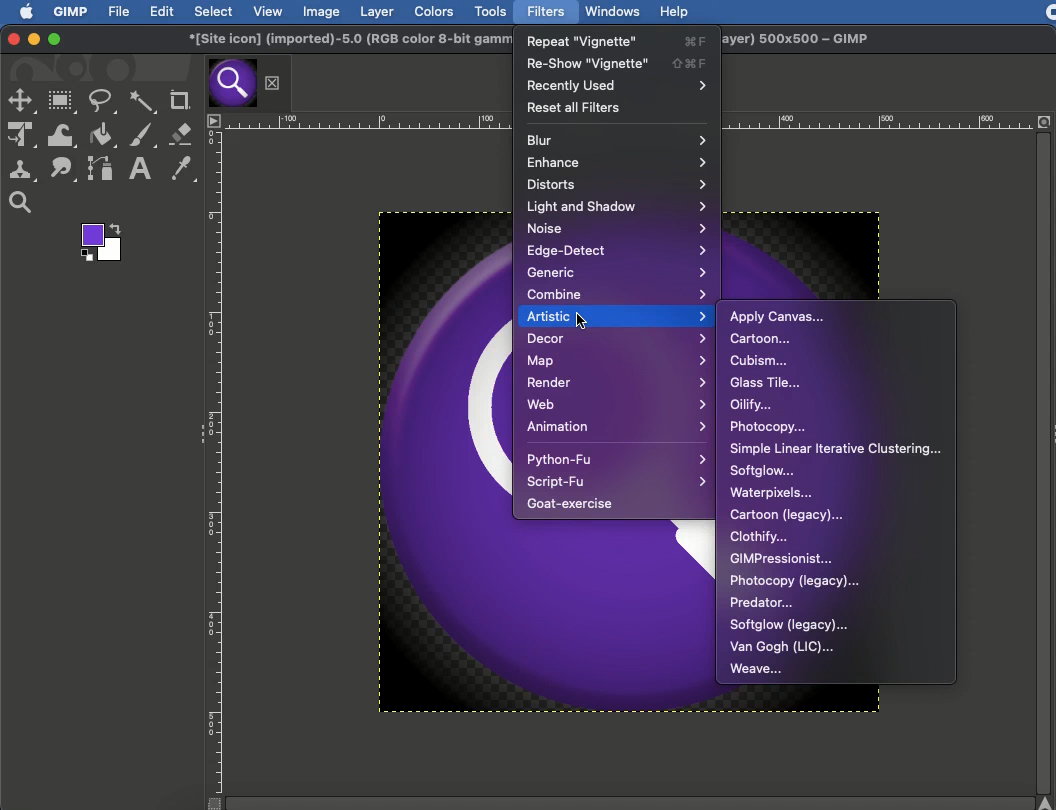  I want to click on Simple linear iterative clustering, so click(835, 449).